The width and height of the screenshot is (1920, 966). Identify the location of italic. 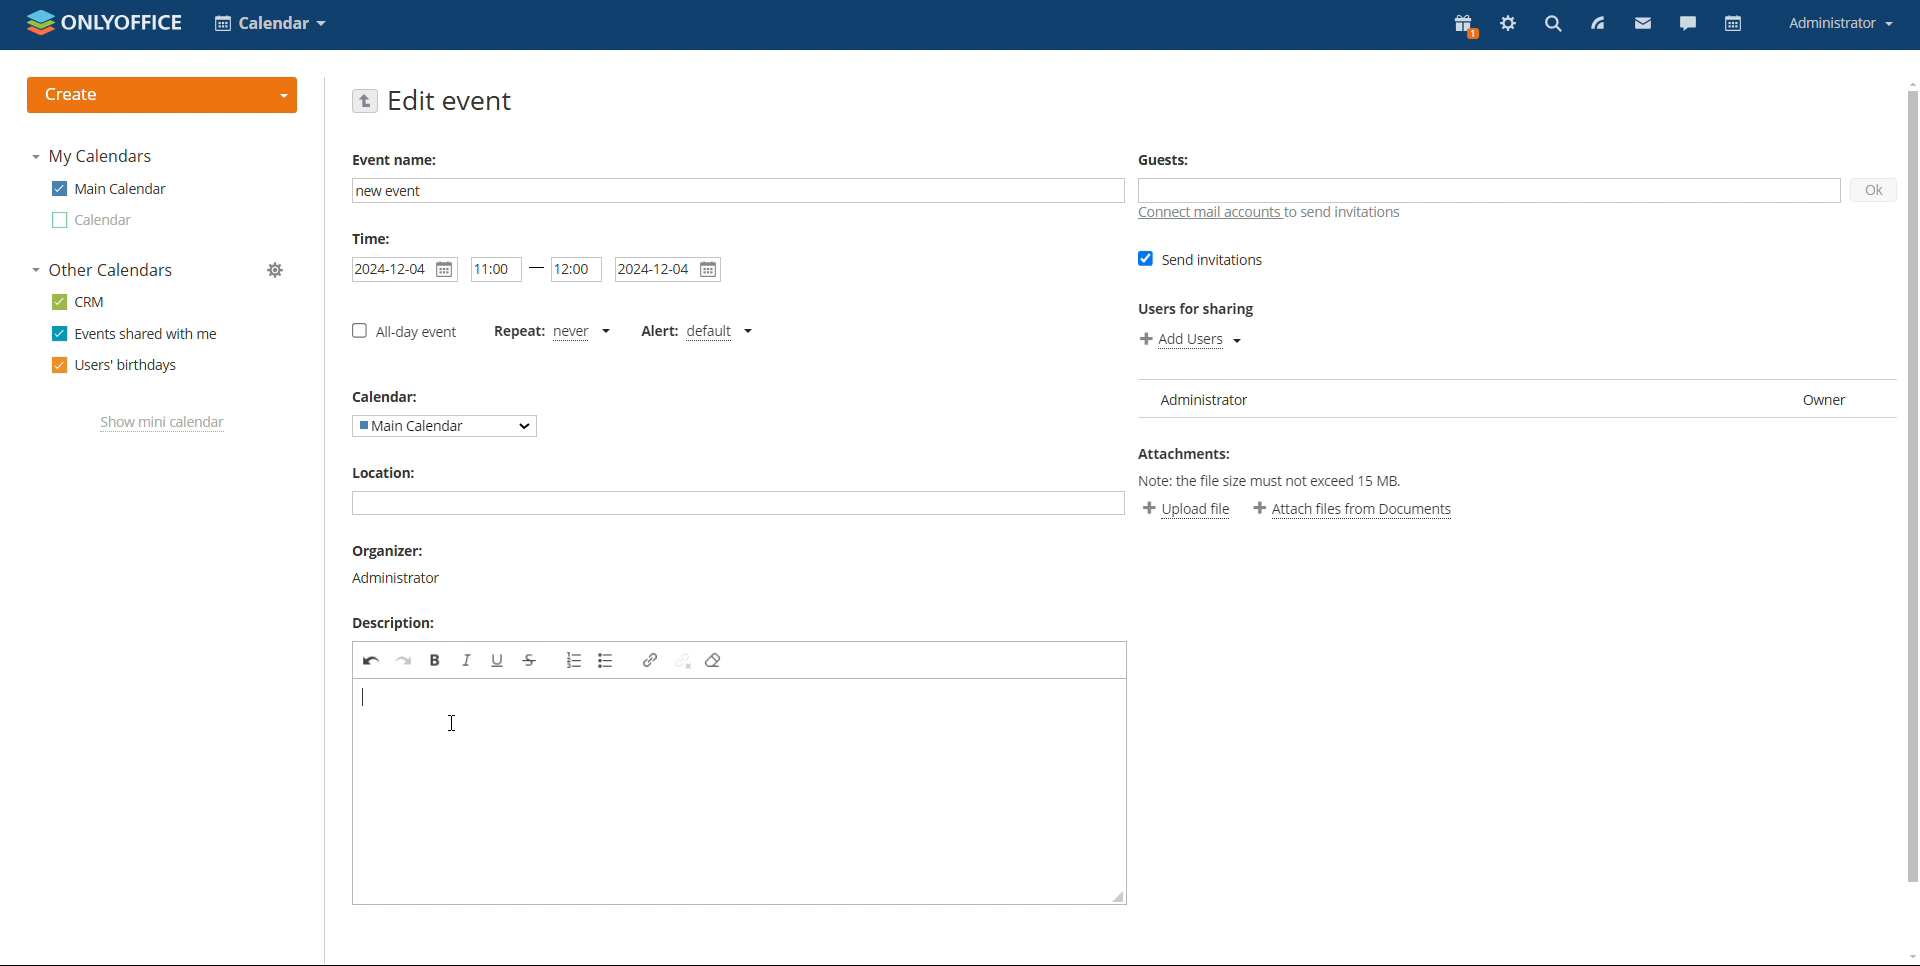
(466, 660).